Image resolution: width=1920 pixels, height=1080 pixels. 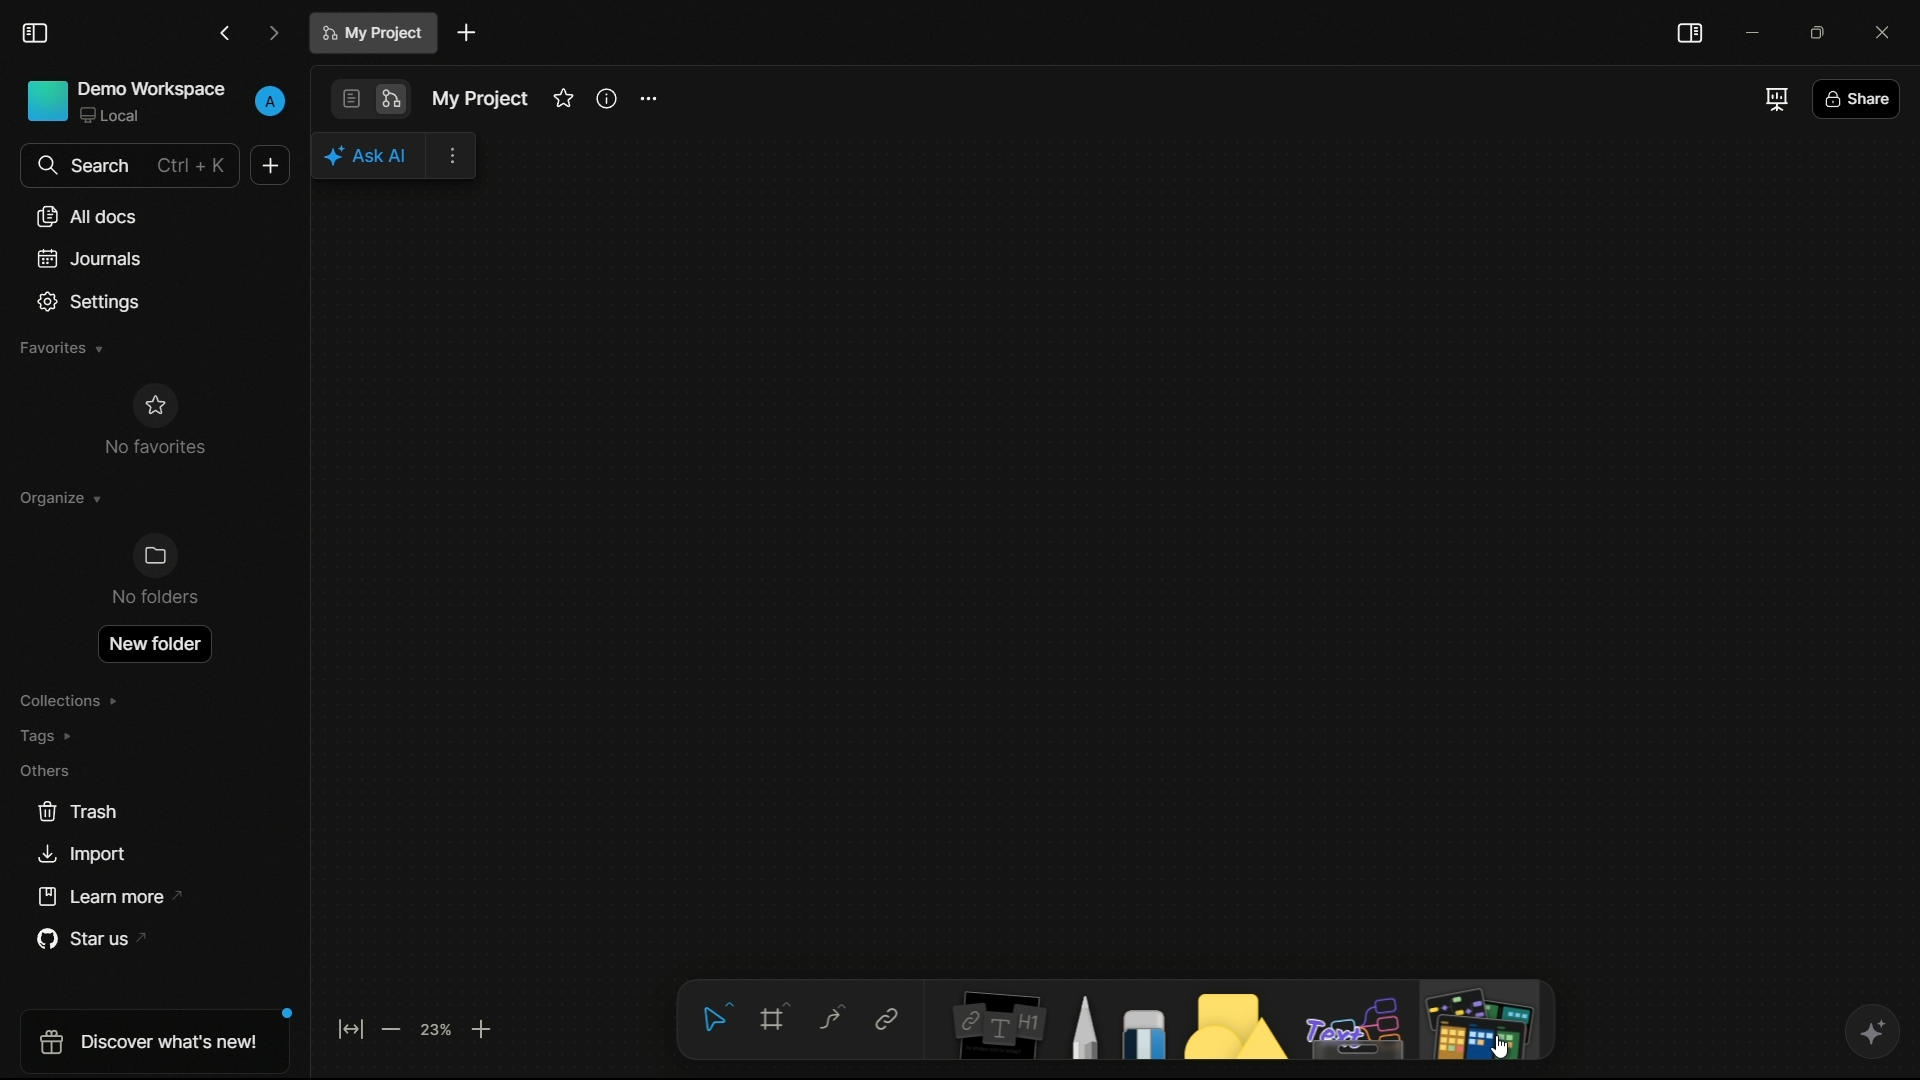 I want to click on favorites, so click(x=563, y=98).